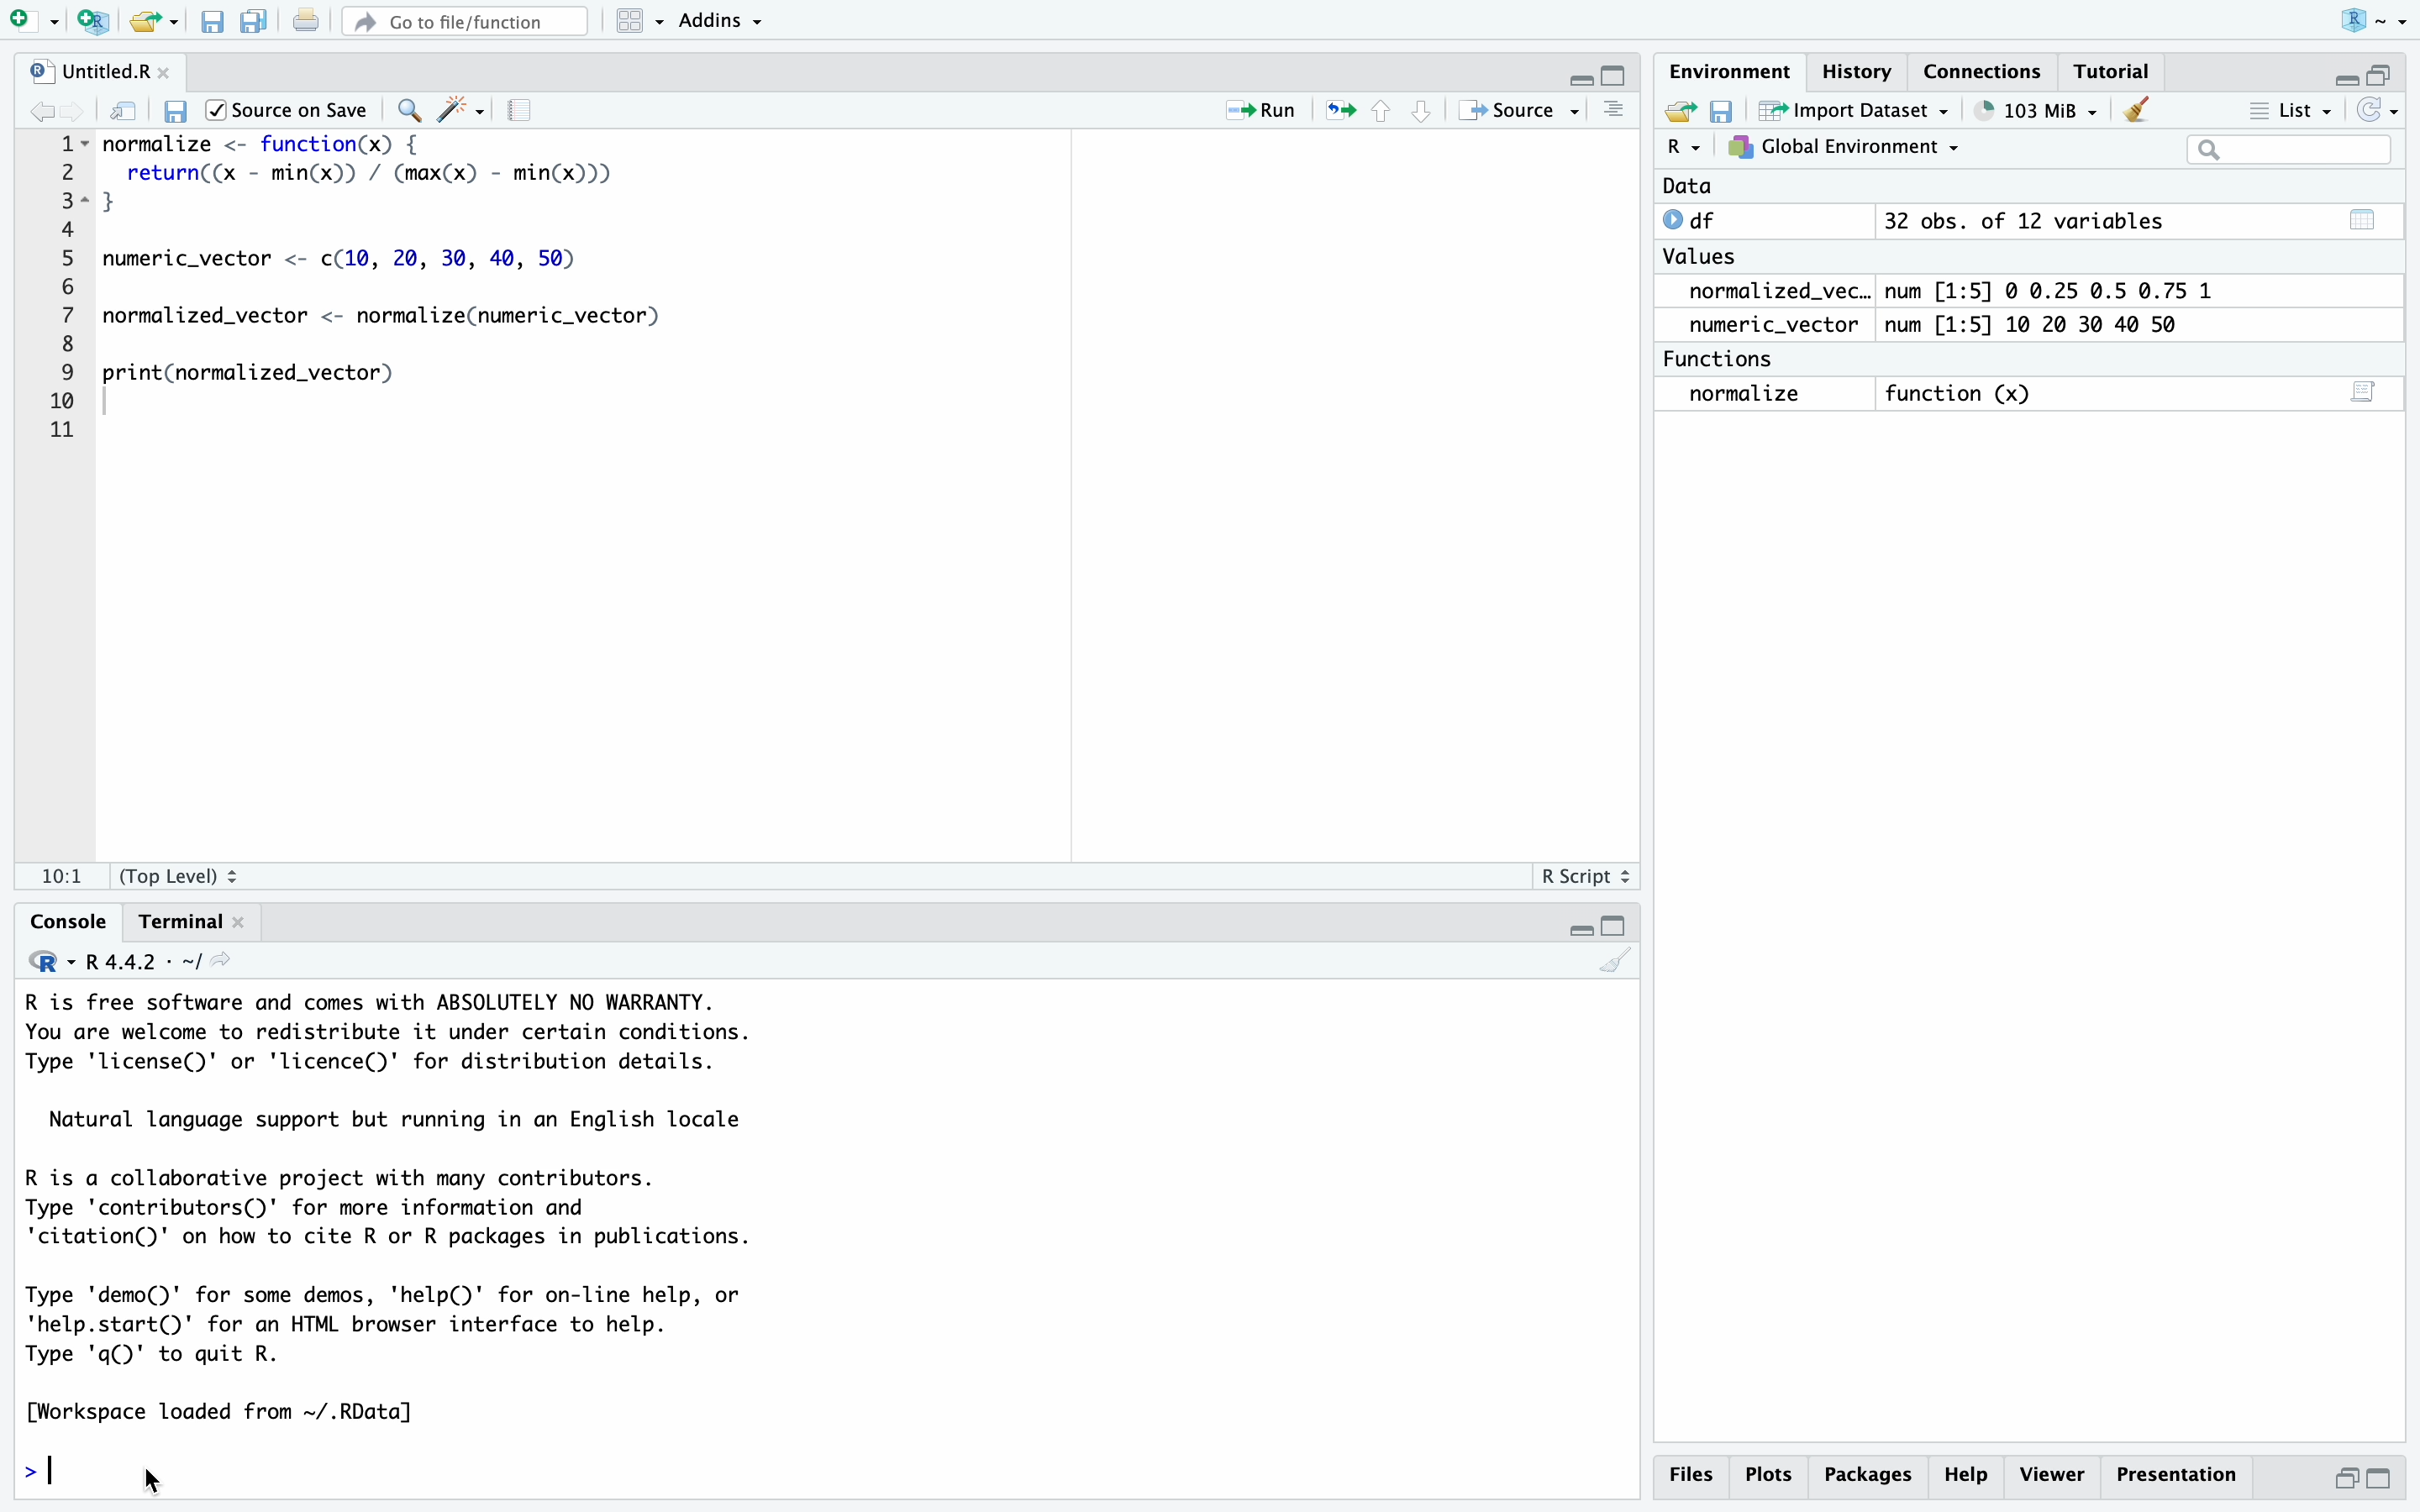  I want to click on Search bar, so click(2288, 150).